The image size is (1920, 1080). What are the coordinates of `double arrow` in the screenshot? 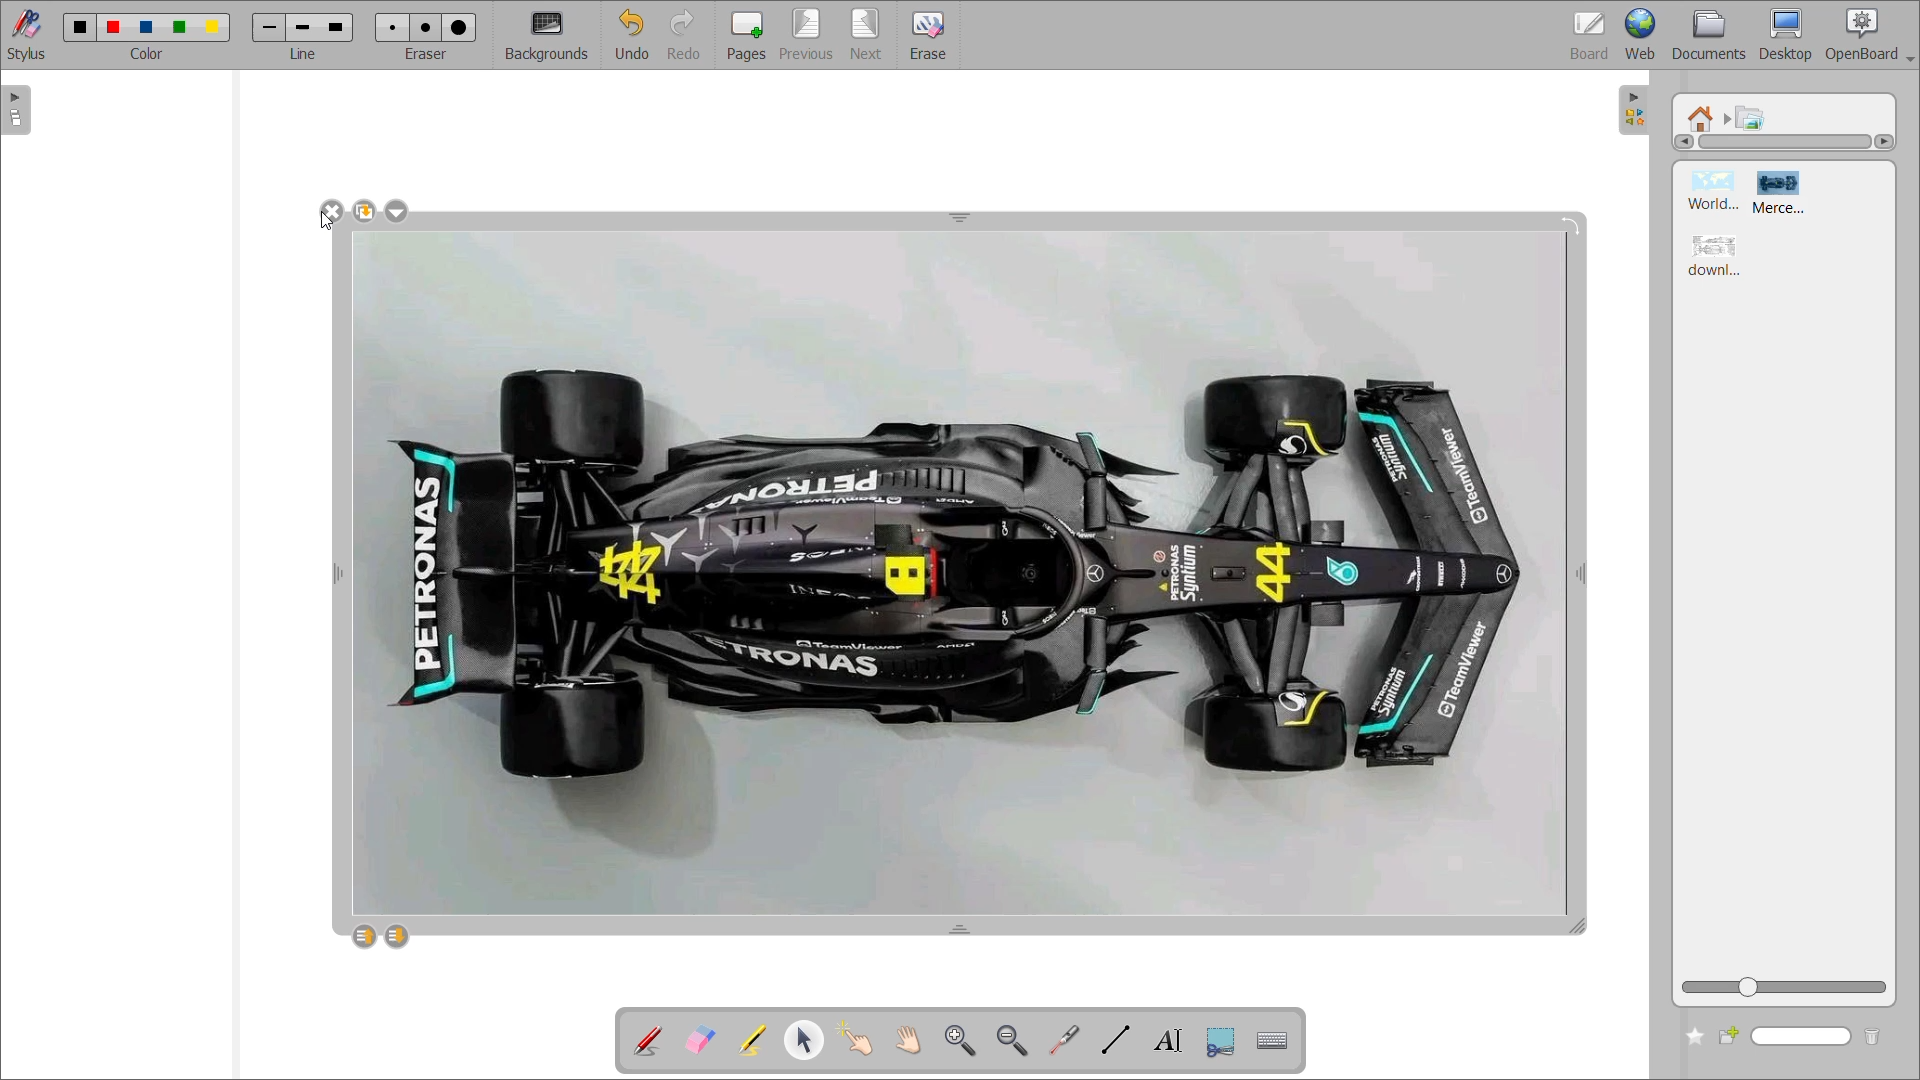 It's located at (1579, 928).